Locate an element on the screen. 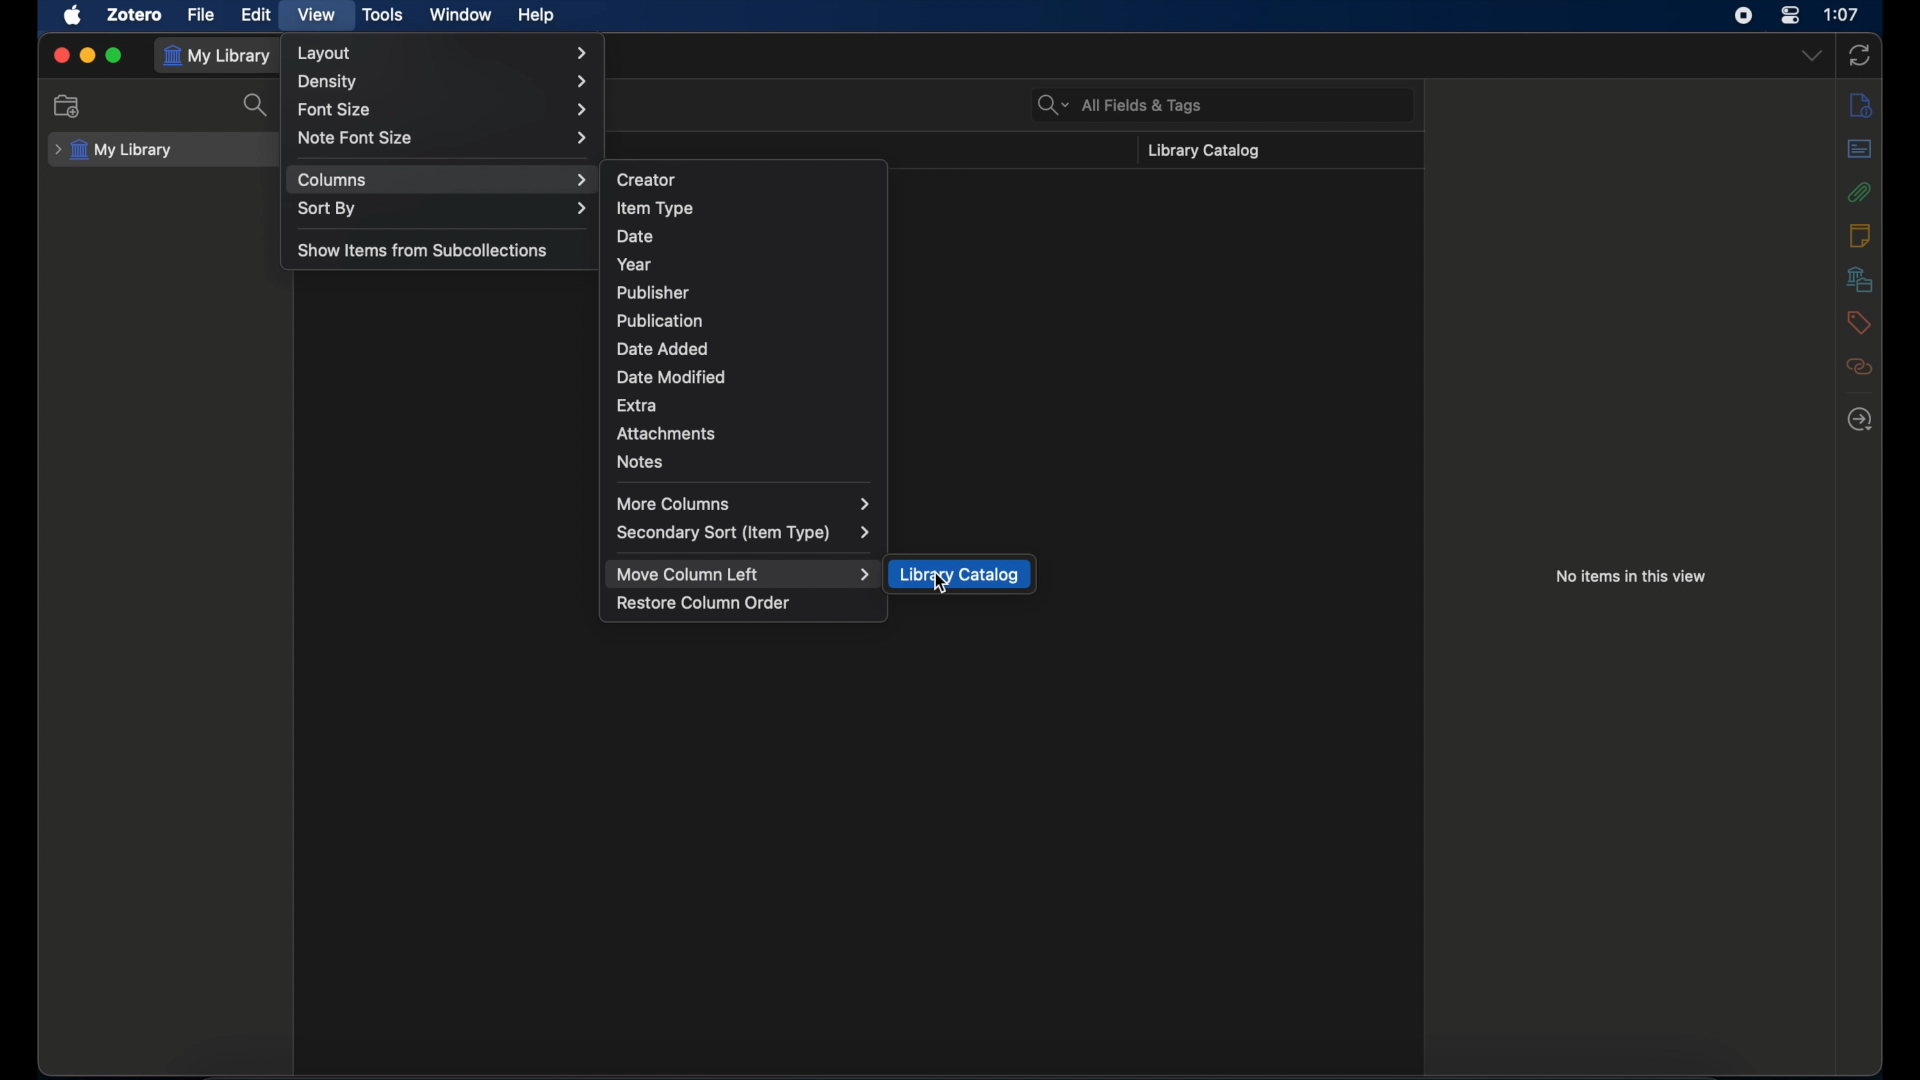  layout is located at coordinates (440, 54).